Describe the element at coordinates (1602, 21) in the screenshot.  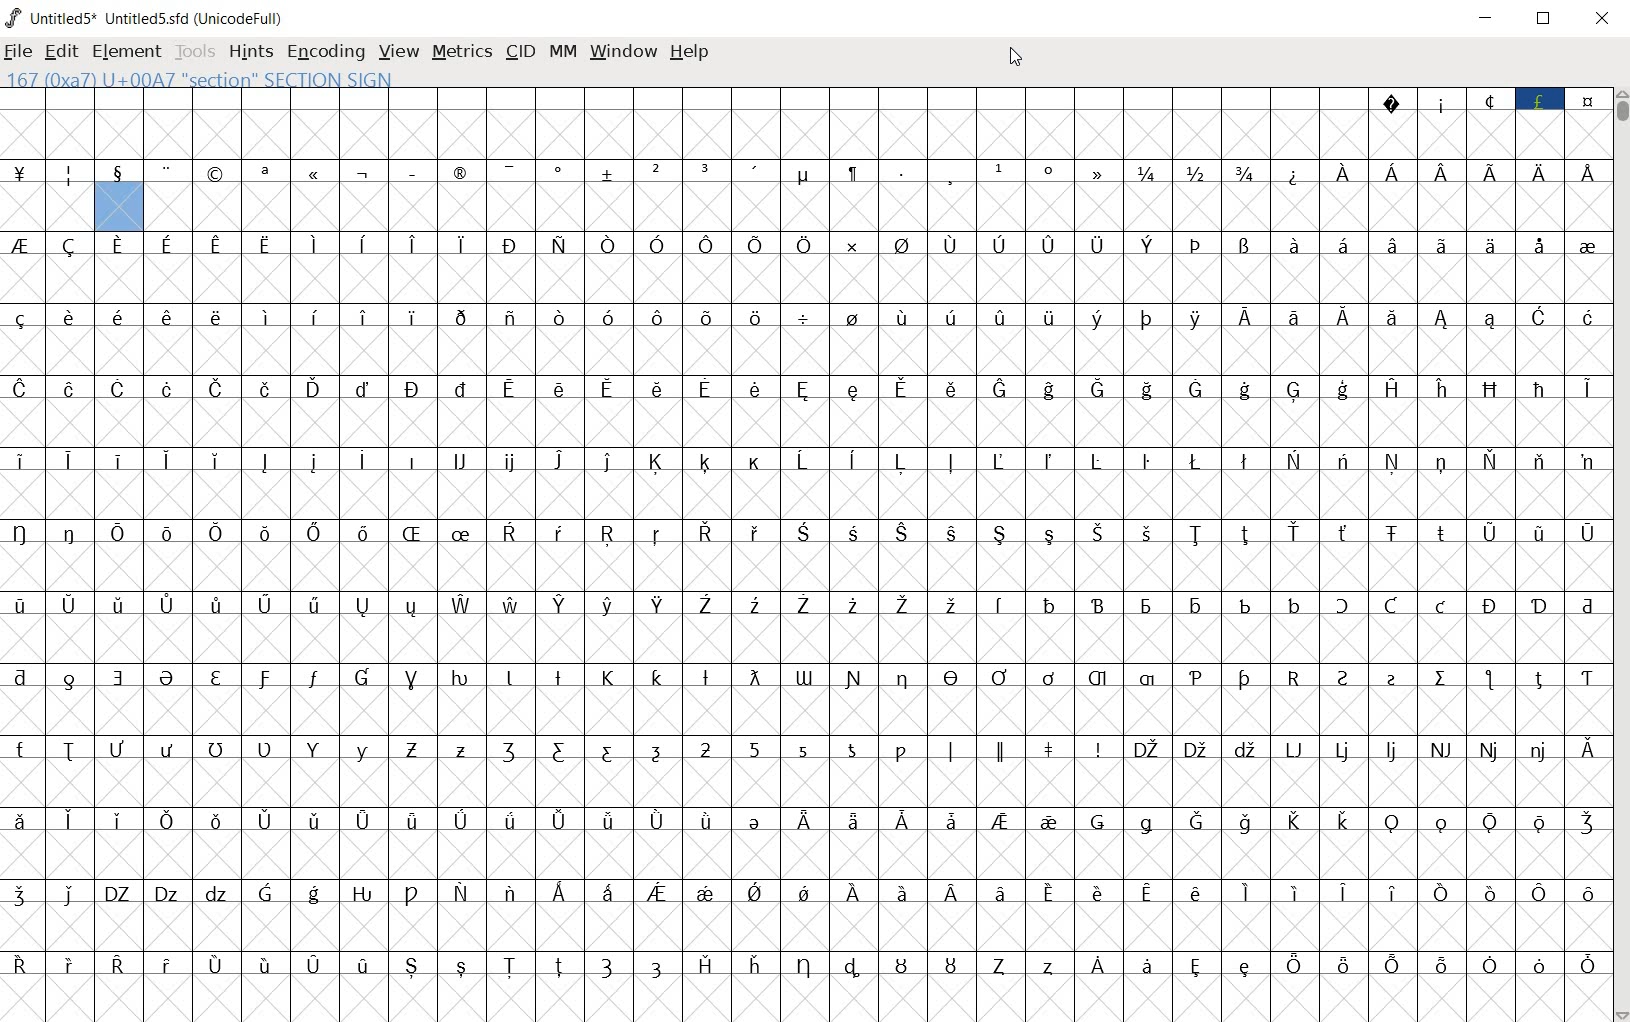
I see `CLOSE` at that location.